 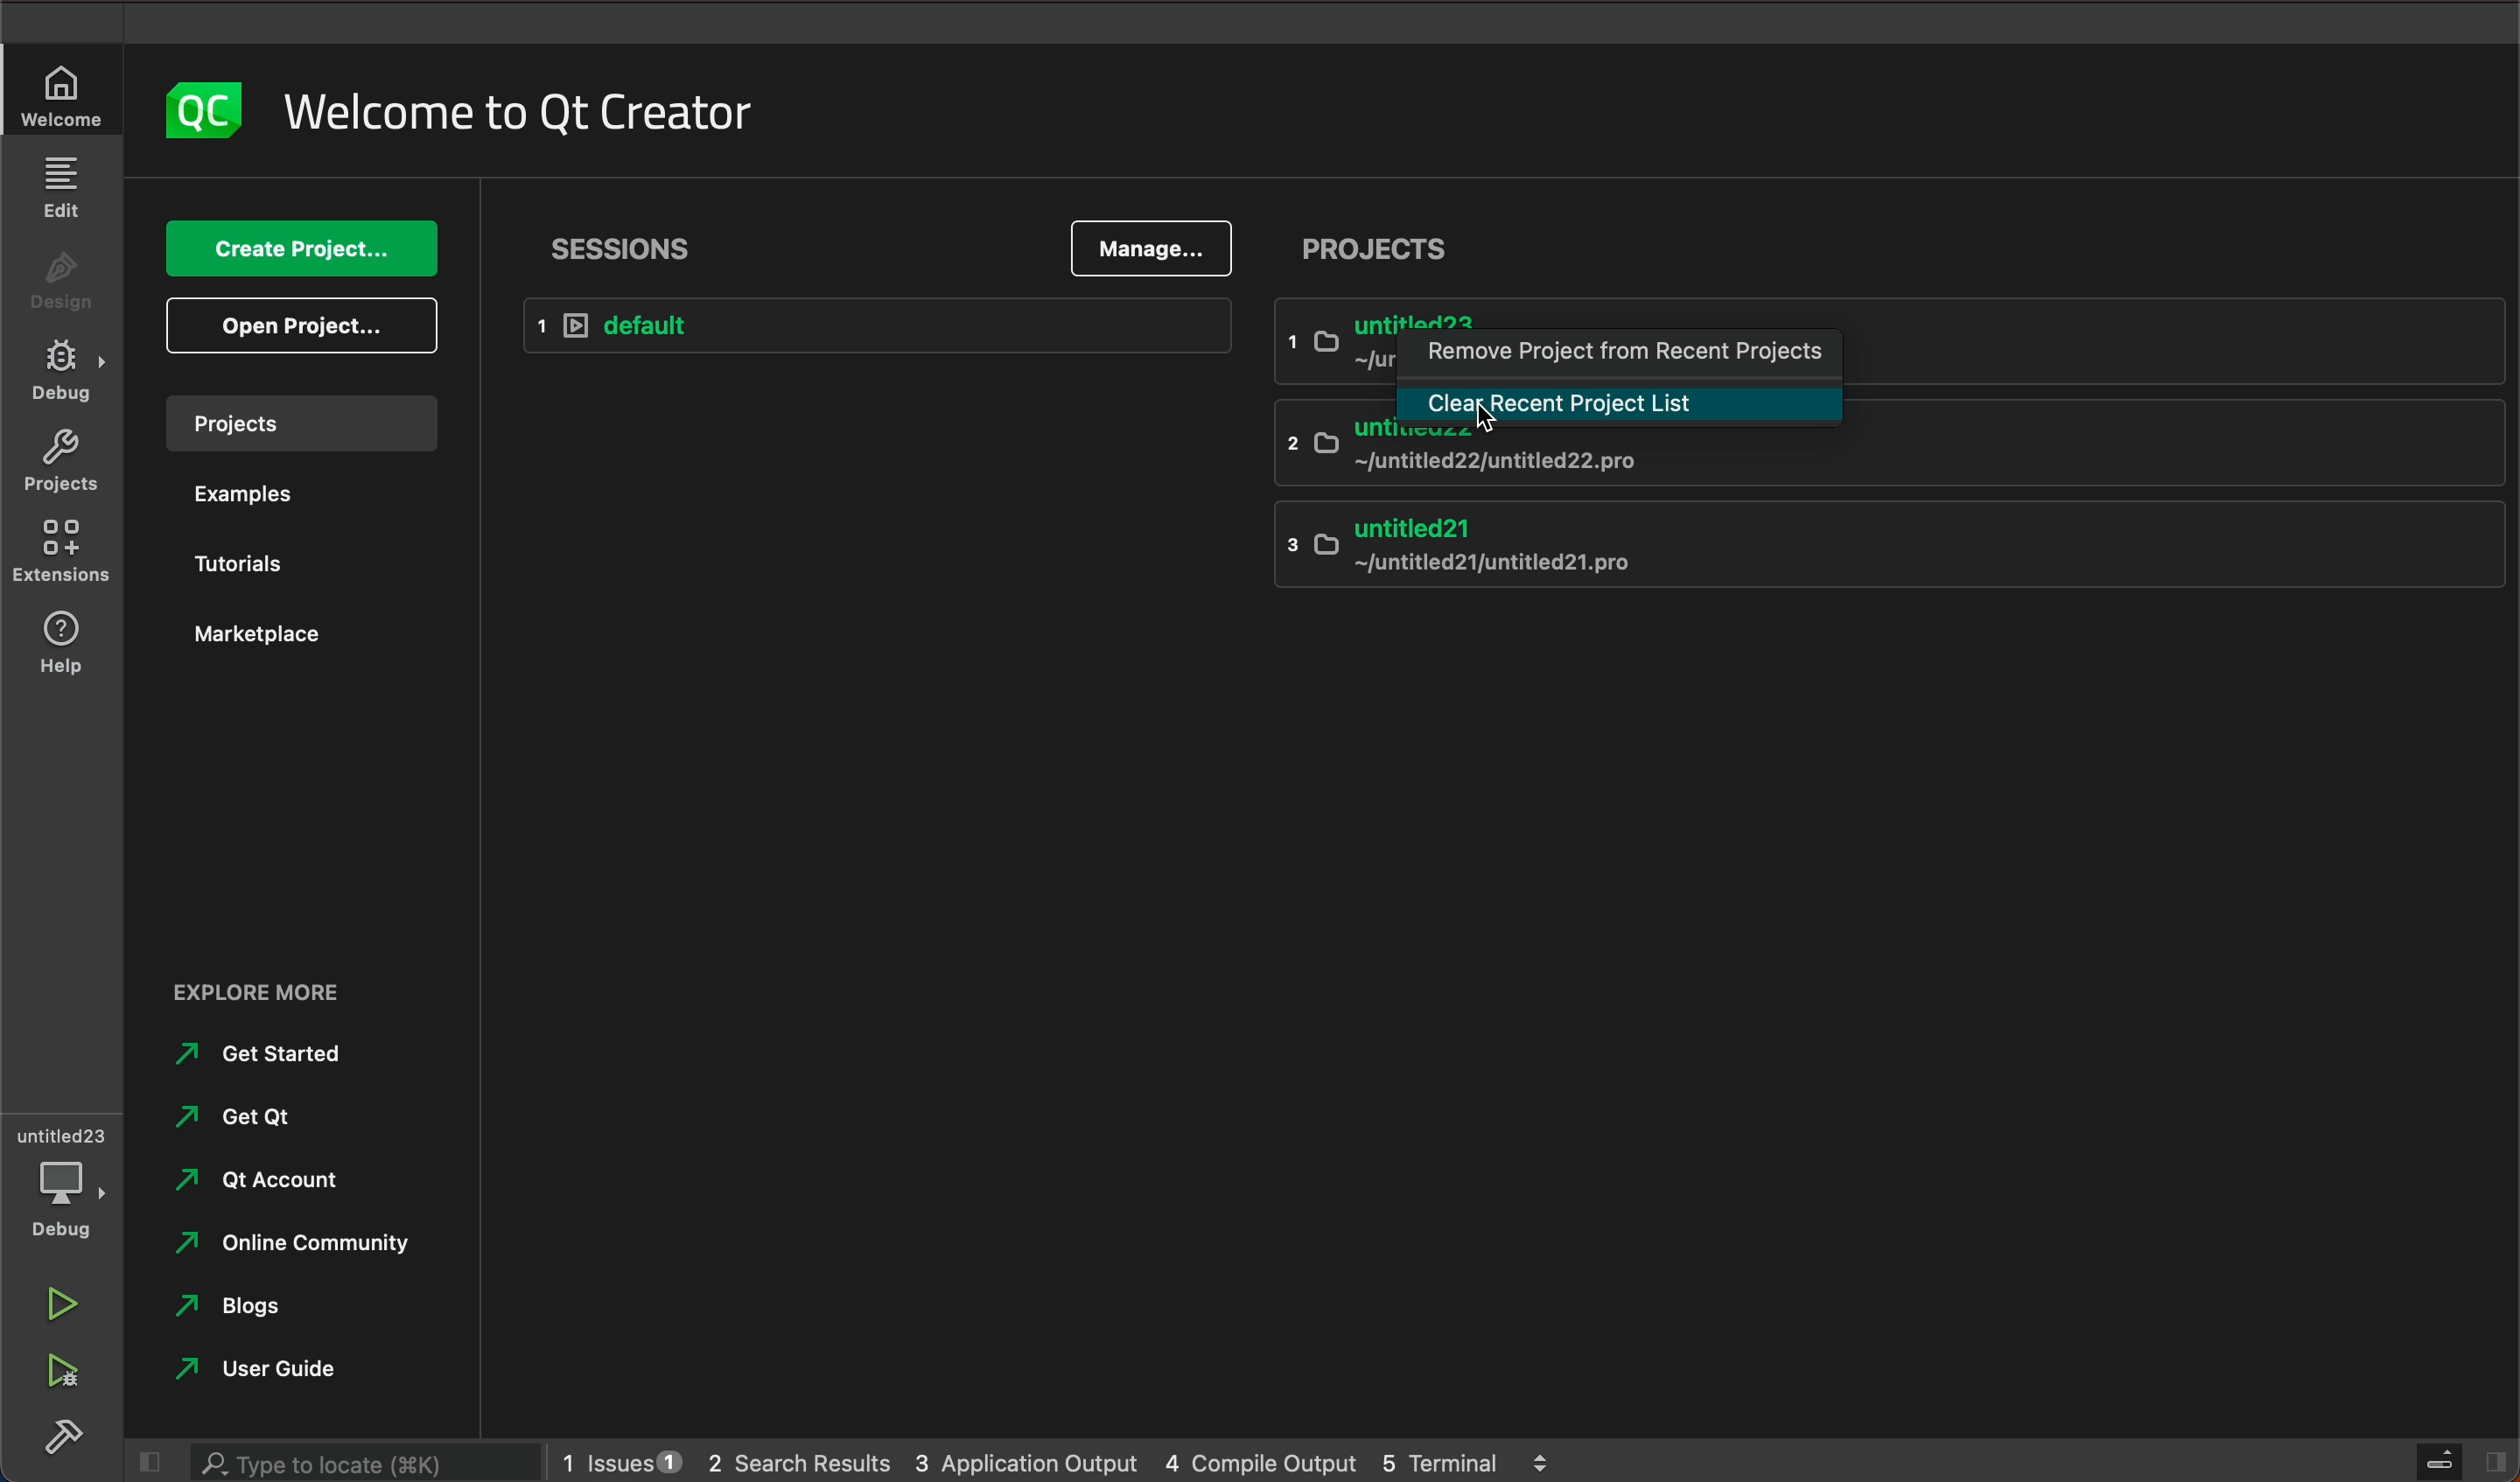 What do you see at coordinates (309, 426) in the screenshot?
I see `projects` at bounding box center [309, 426].